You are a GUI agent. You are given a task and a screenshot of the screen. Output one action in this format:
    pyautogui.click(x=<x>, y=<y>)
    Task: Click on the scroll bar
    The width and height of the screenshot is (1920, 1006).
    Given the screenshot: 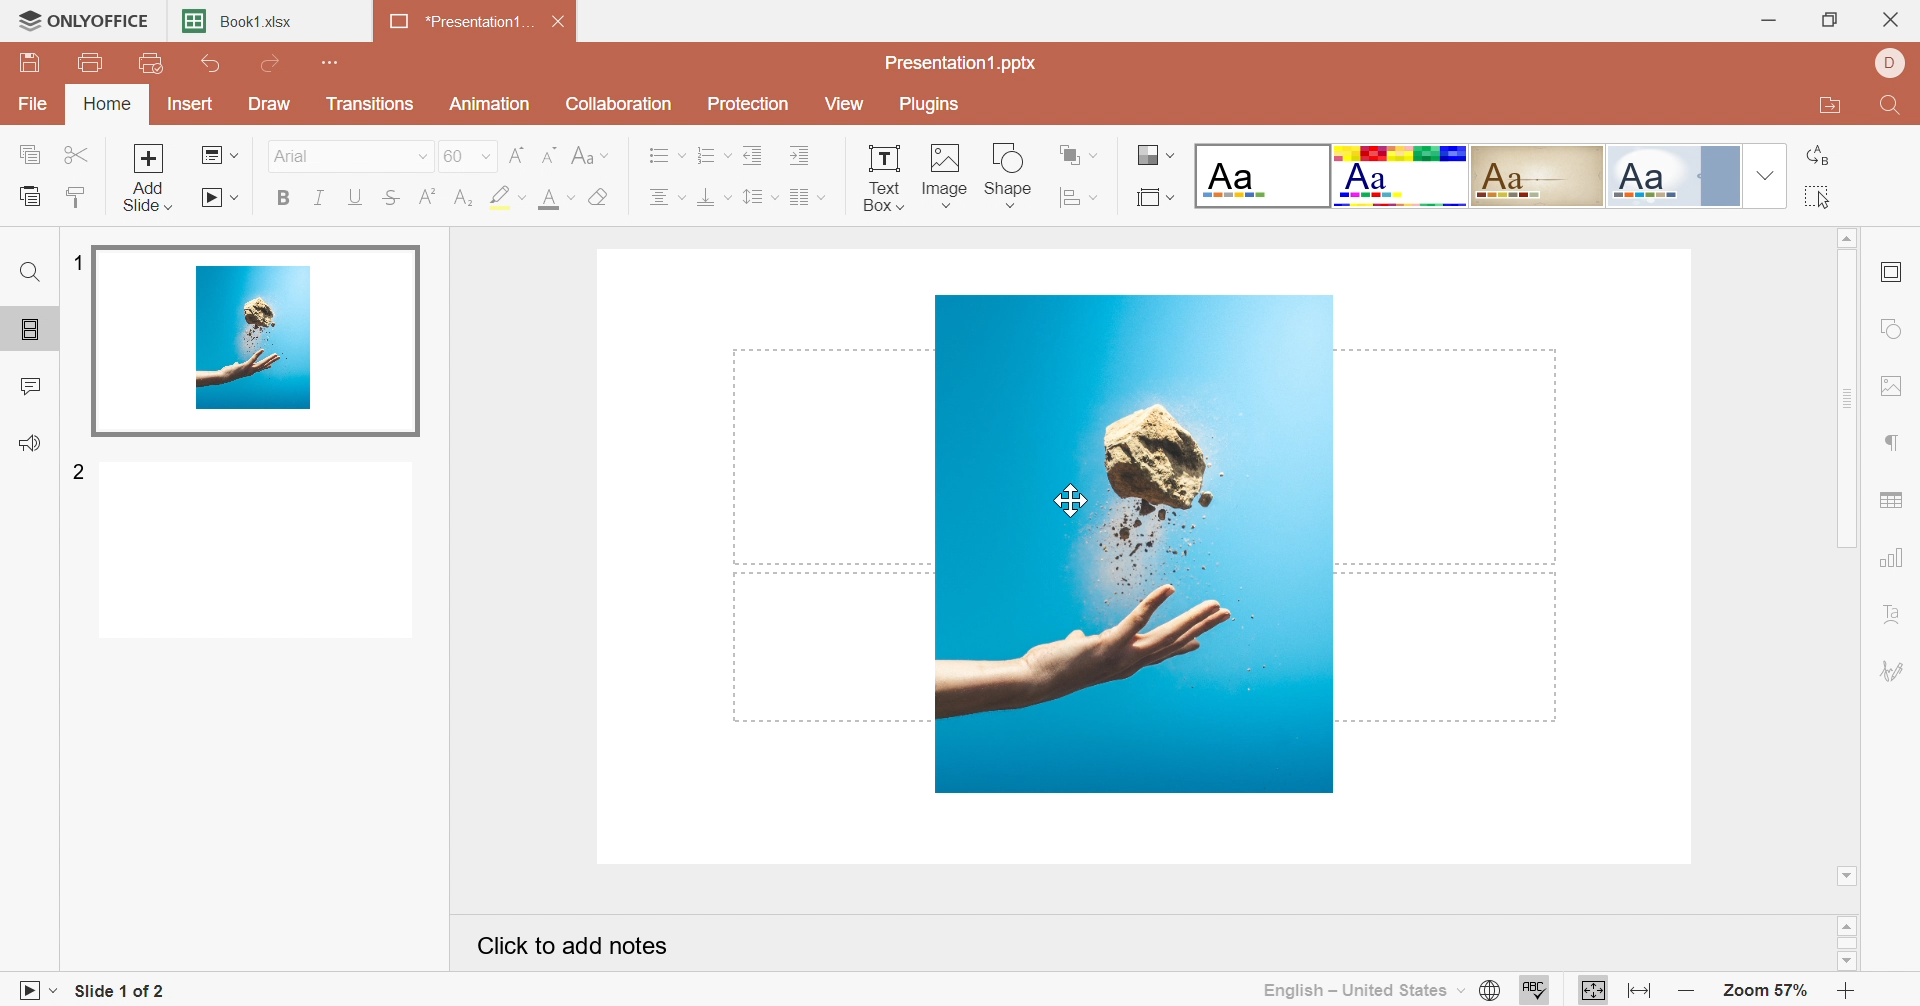 What is the action you would take?
    pyautogui.click(x=1847, y=943)
    